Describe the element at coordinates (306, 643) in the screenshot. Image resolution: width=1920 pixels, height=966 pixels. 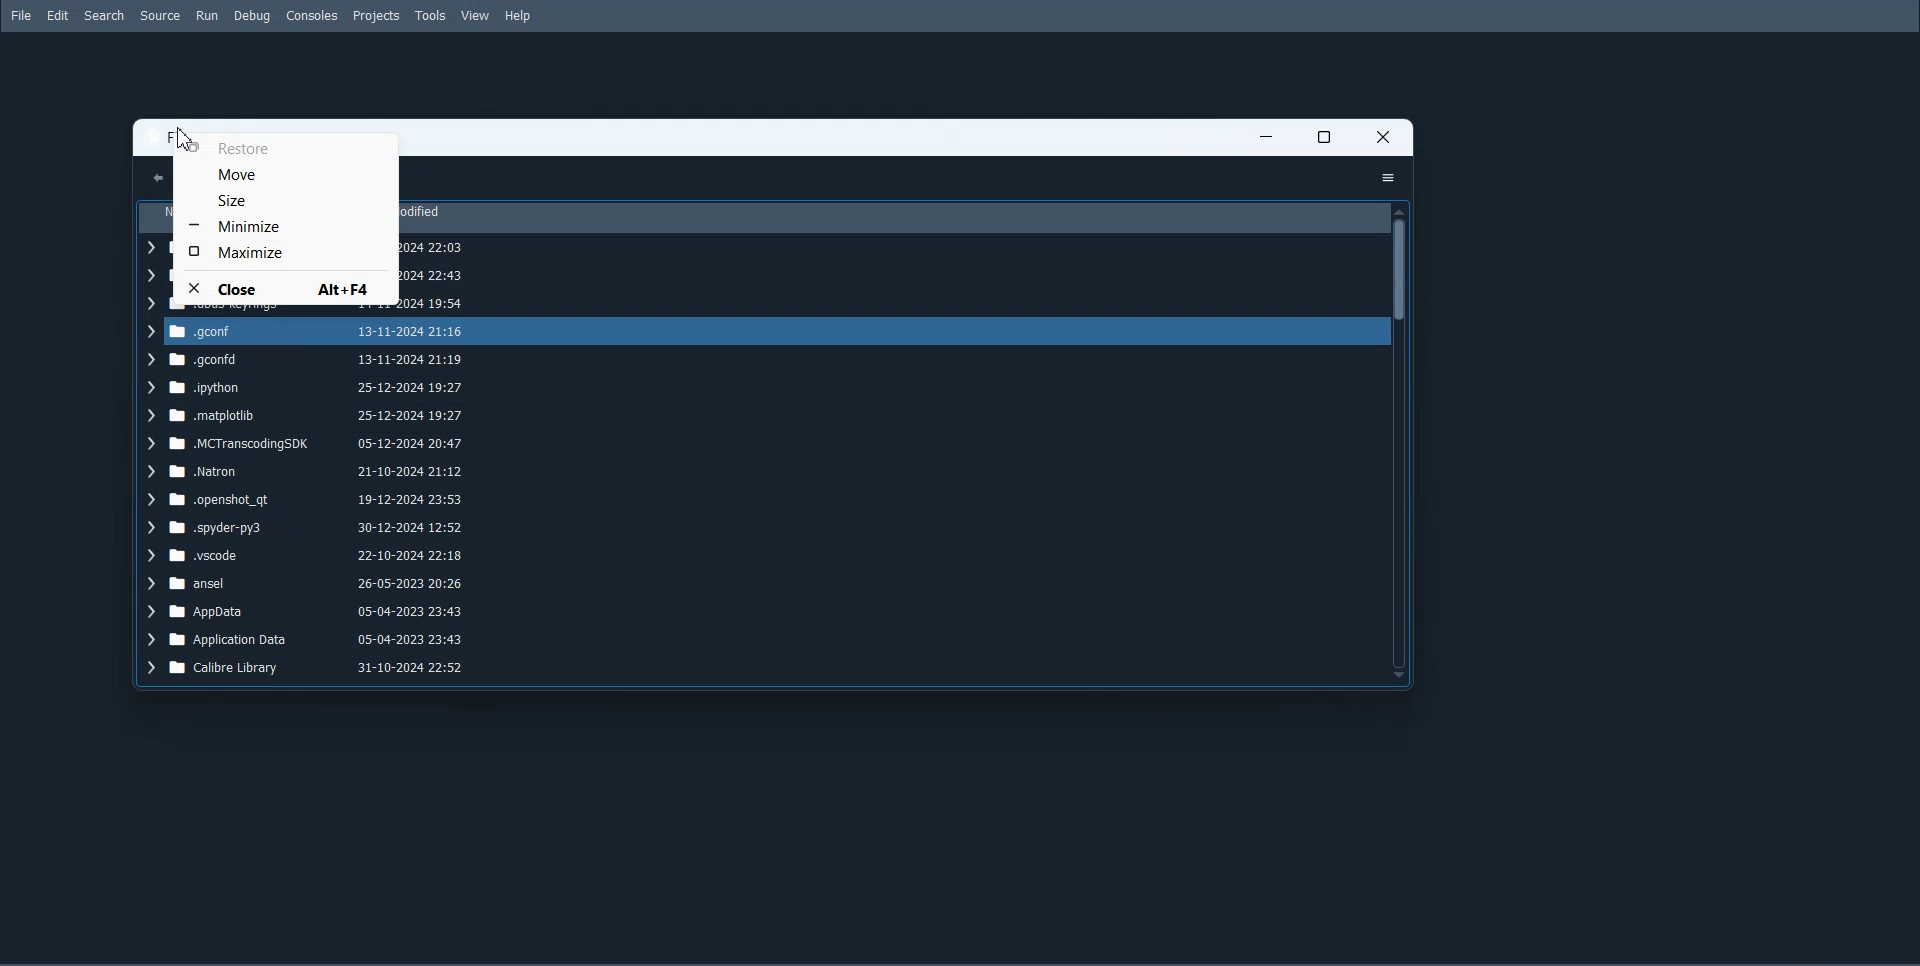
I see `Application Data 05-04-2023 23:43` at that location.